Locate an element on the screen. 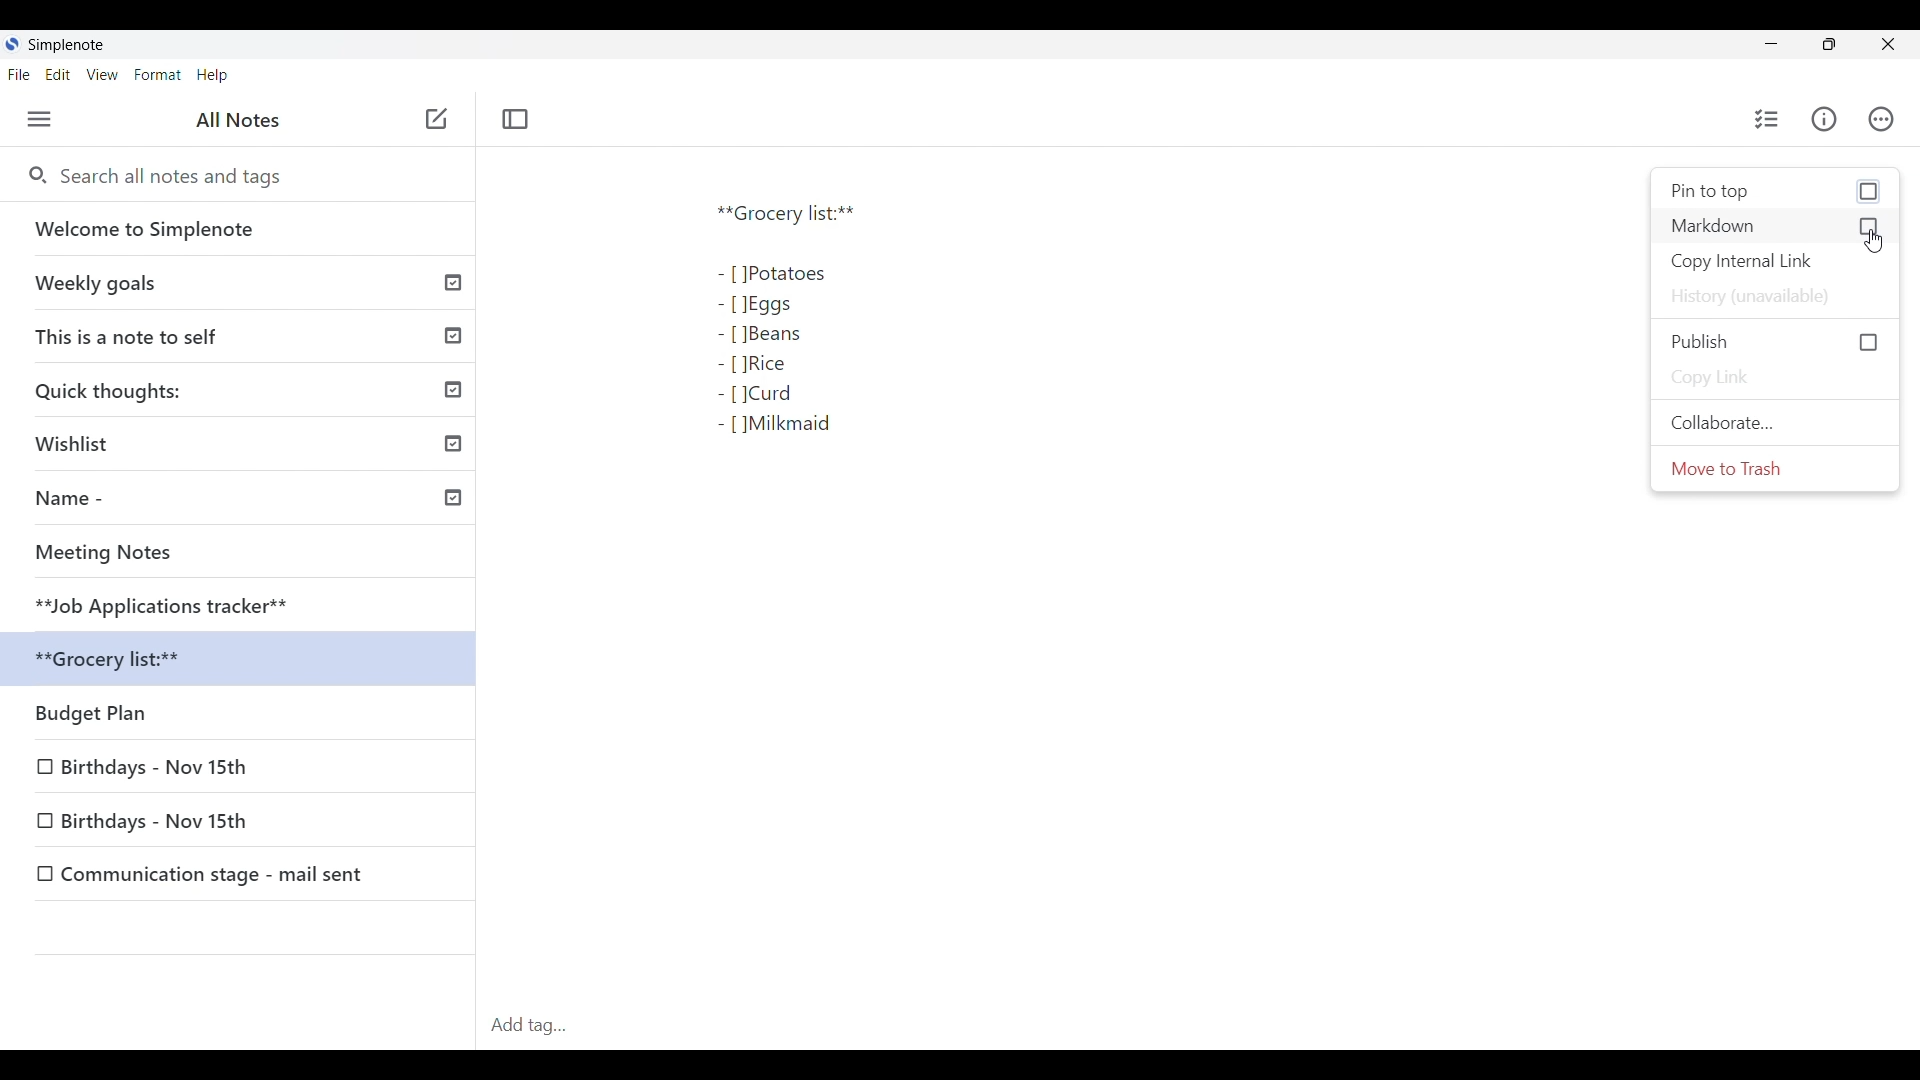  Menu is located at coordinates (40, 119).